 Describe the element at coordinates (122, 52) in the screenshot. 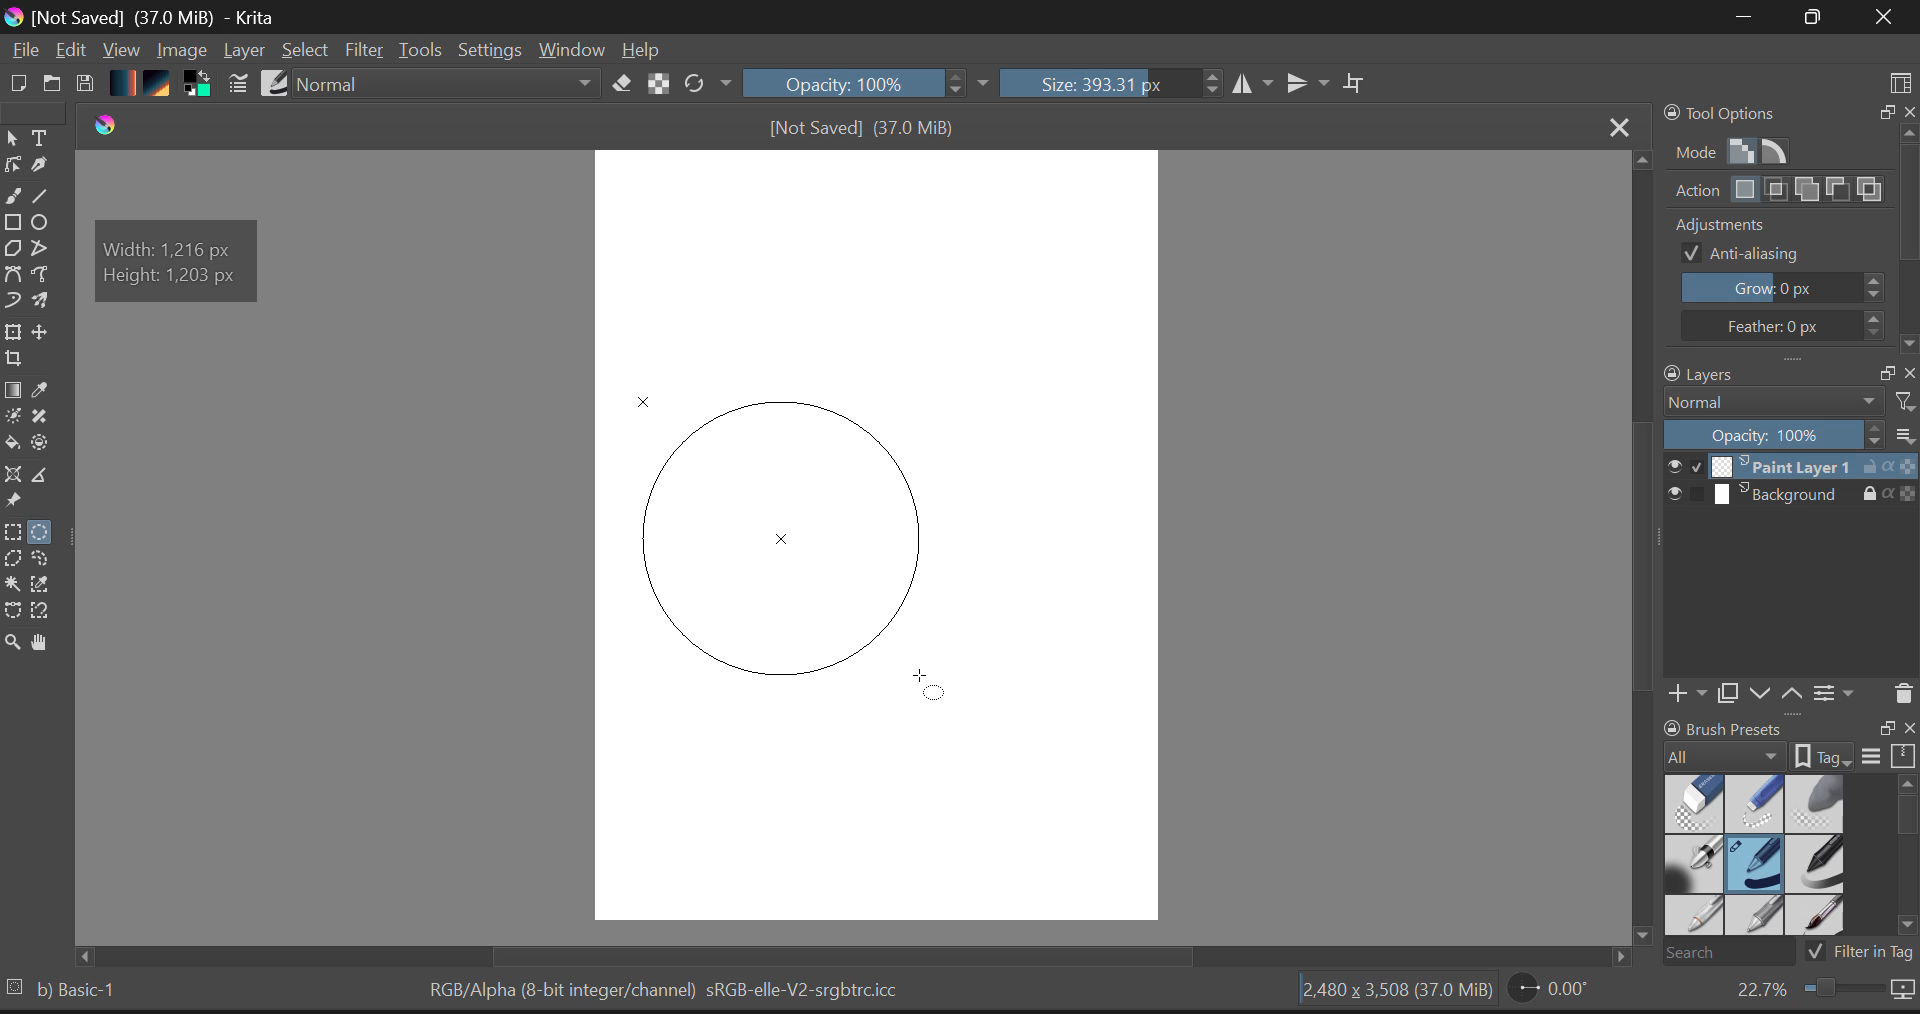

I see `View` at that location.